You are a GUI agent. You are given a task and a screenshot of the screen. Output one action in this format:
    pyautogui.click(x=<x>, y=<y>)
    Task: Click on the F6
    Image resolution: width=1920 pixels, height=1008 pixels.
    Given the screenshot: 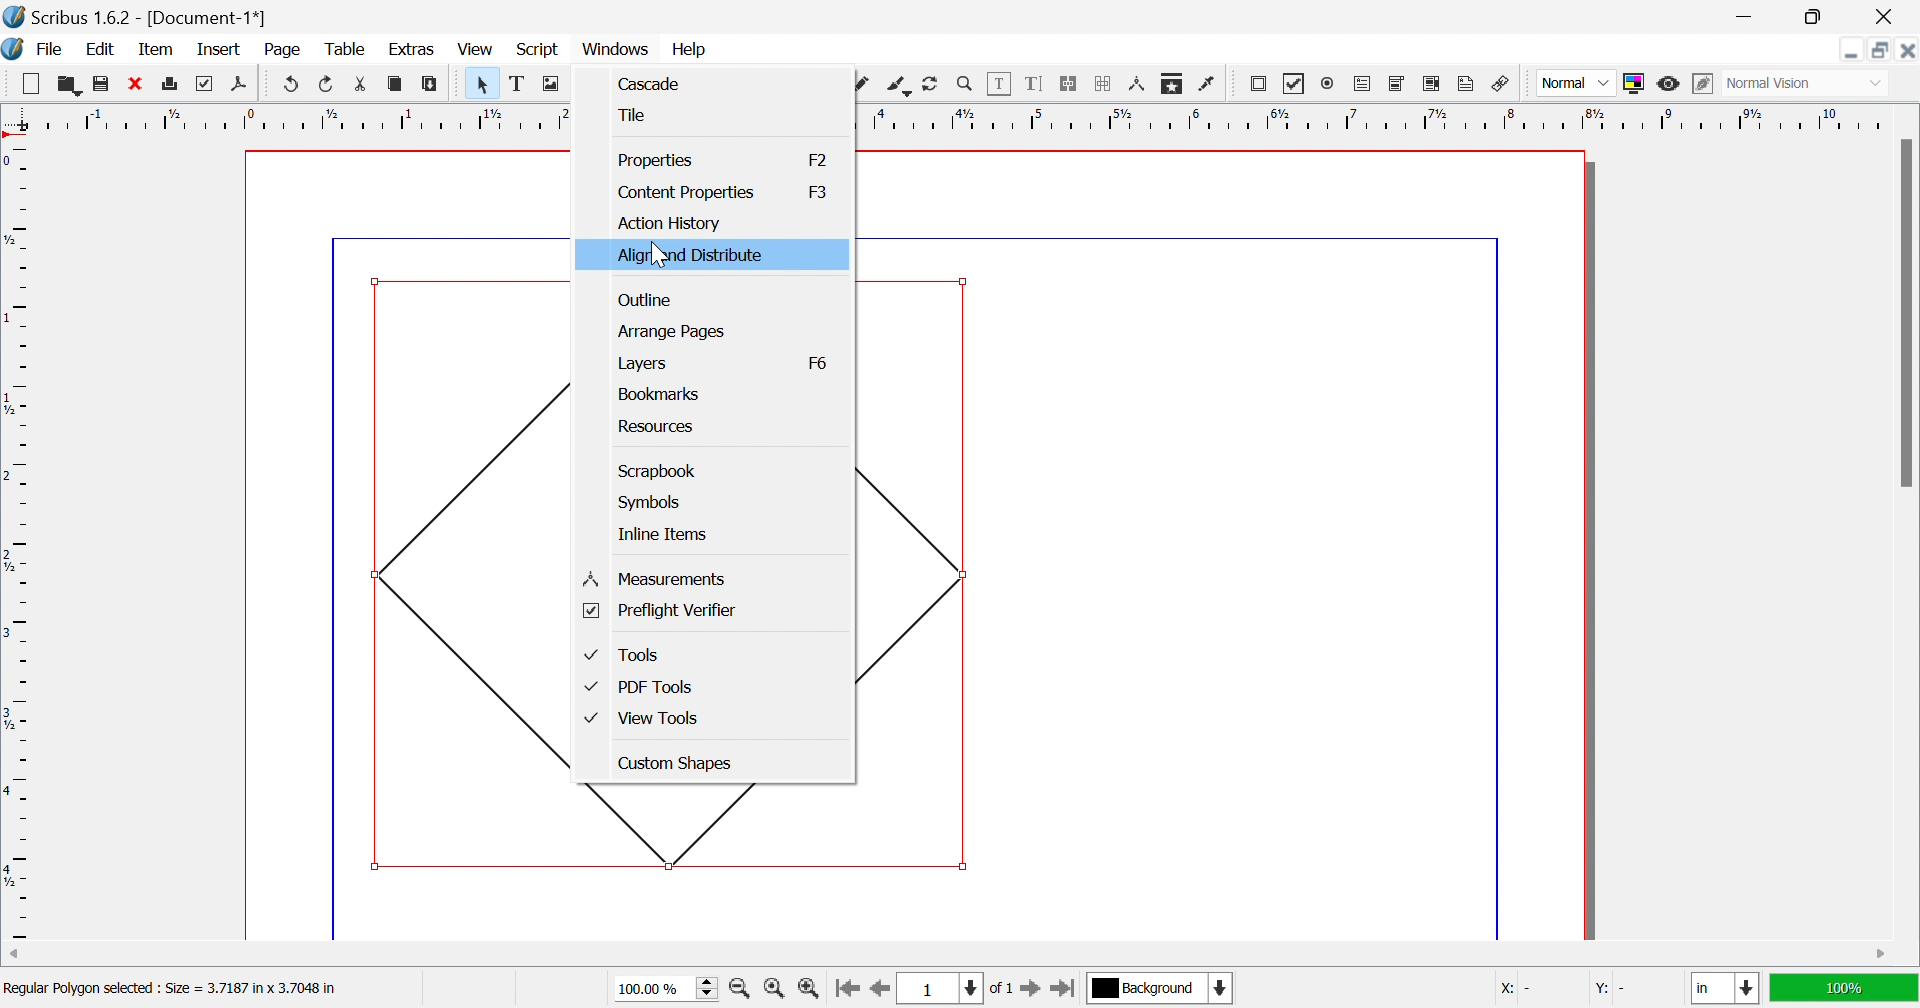 What is the action you would take?
    pyautogui.click(x=815, y=364)
    